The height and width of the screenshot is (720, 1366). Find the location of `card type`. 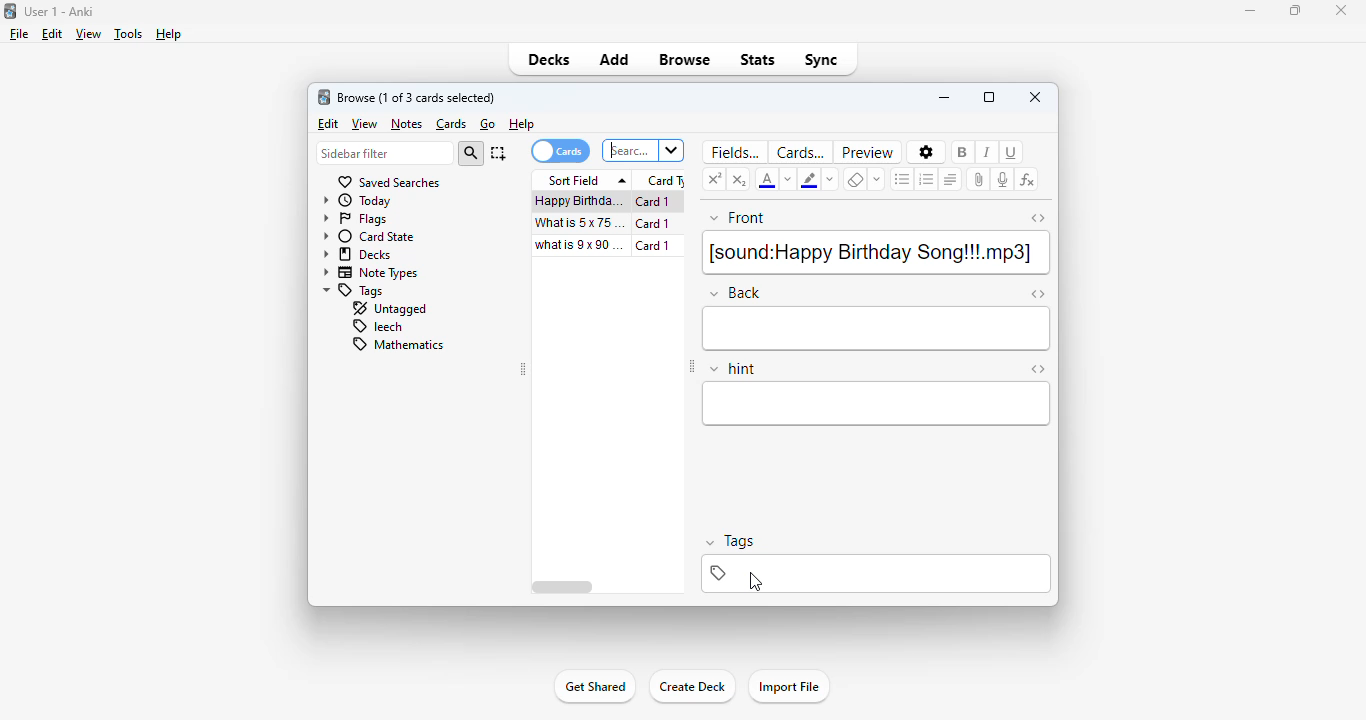

card type is located at coordinates (663, 181).